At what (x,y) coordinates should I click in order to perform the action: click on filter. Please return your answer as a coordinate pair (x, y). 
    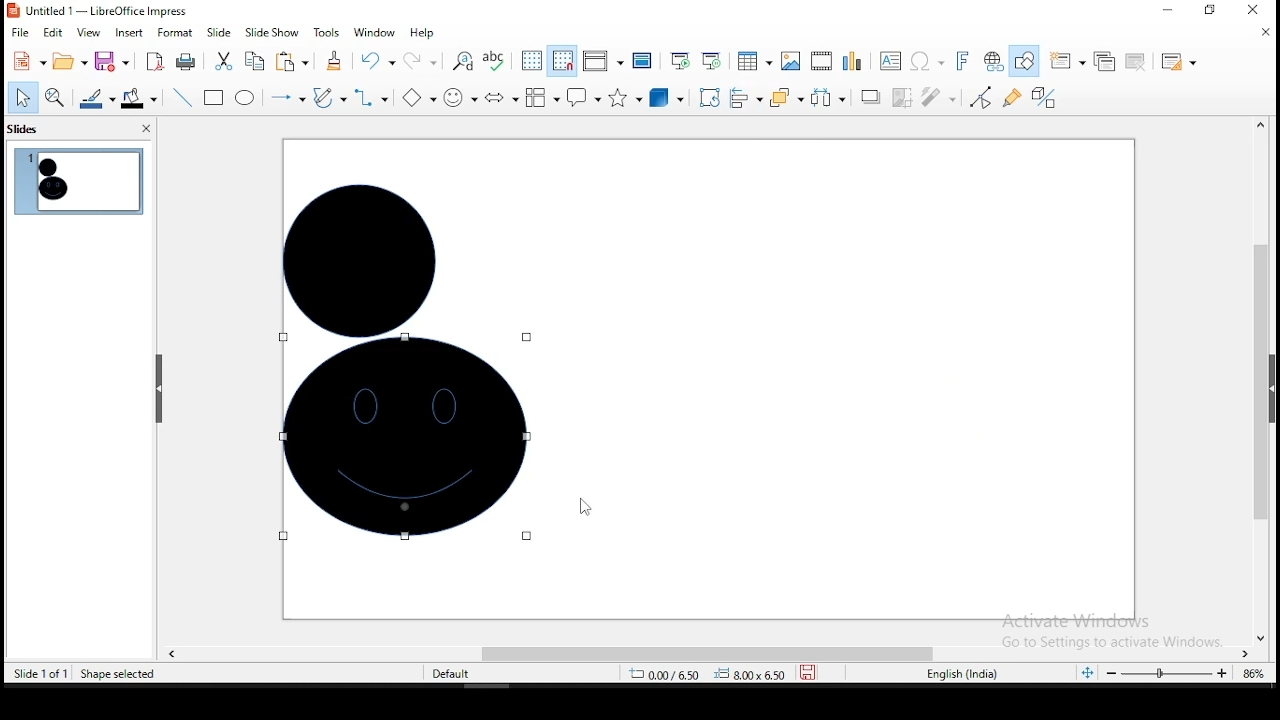
    Looking at the image, I should click on (937, 98).